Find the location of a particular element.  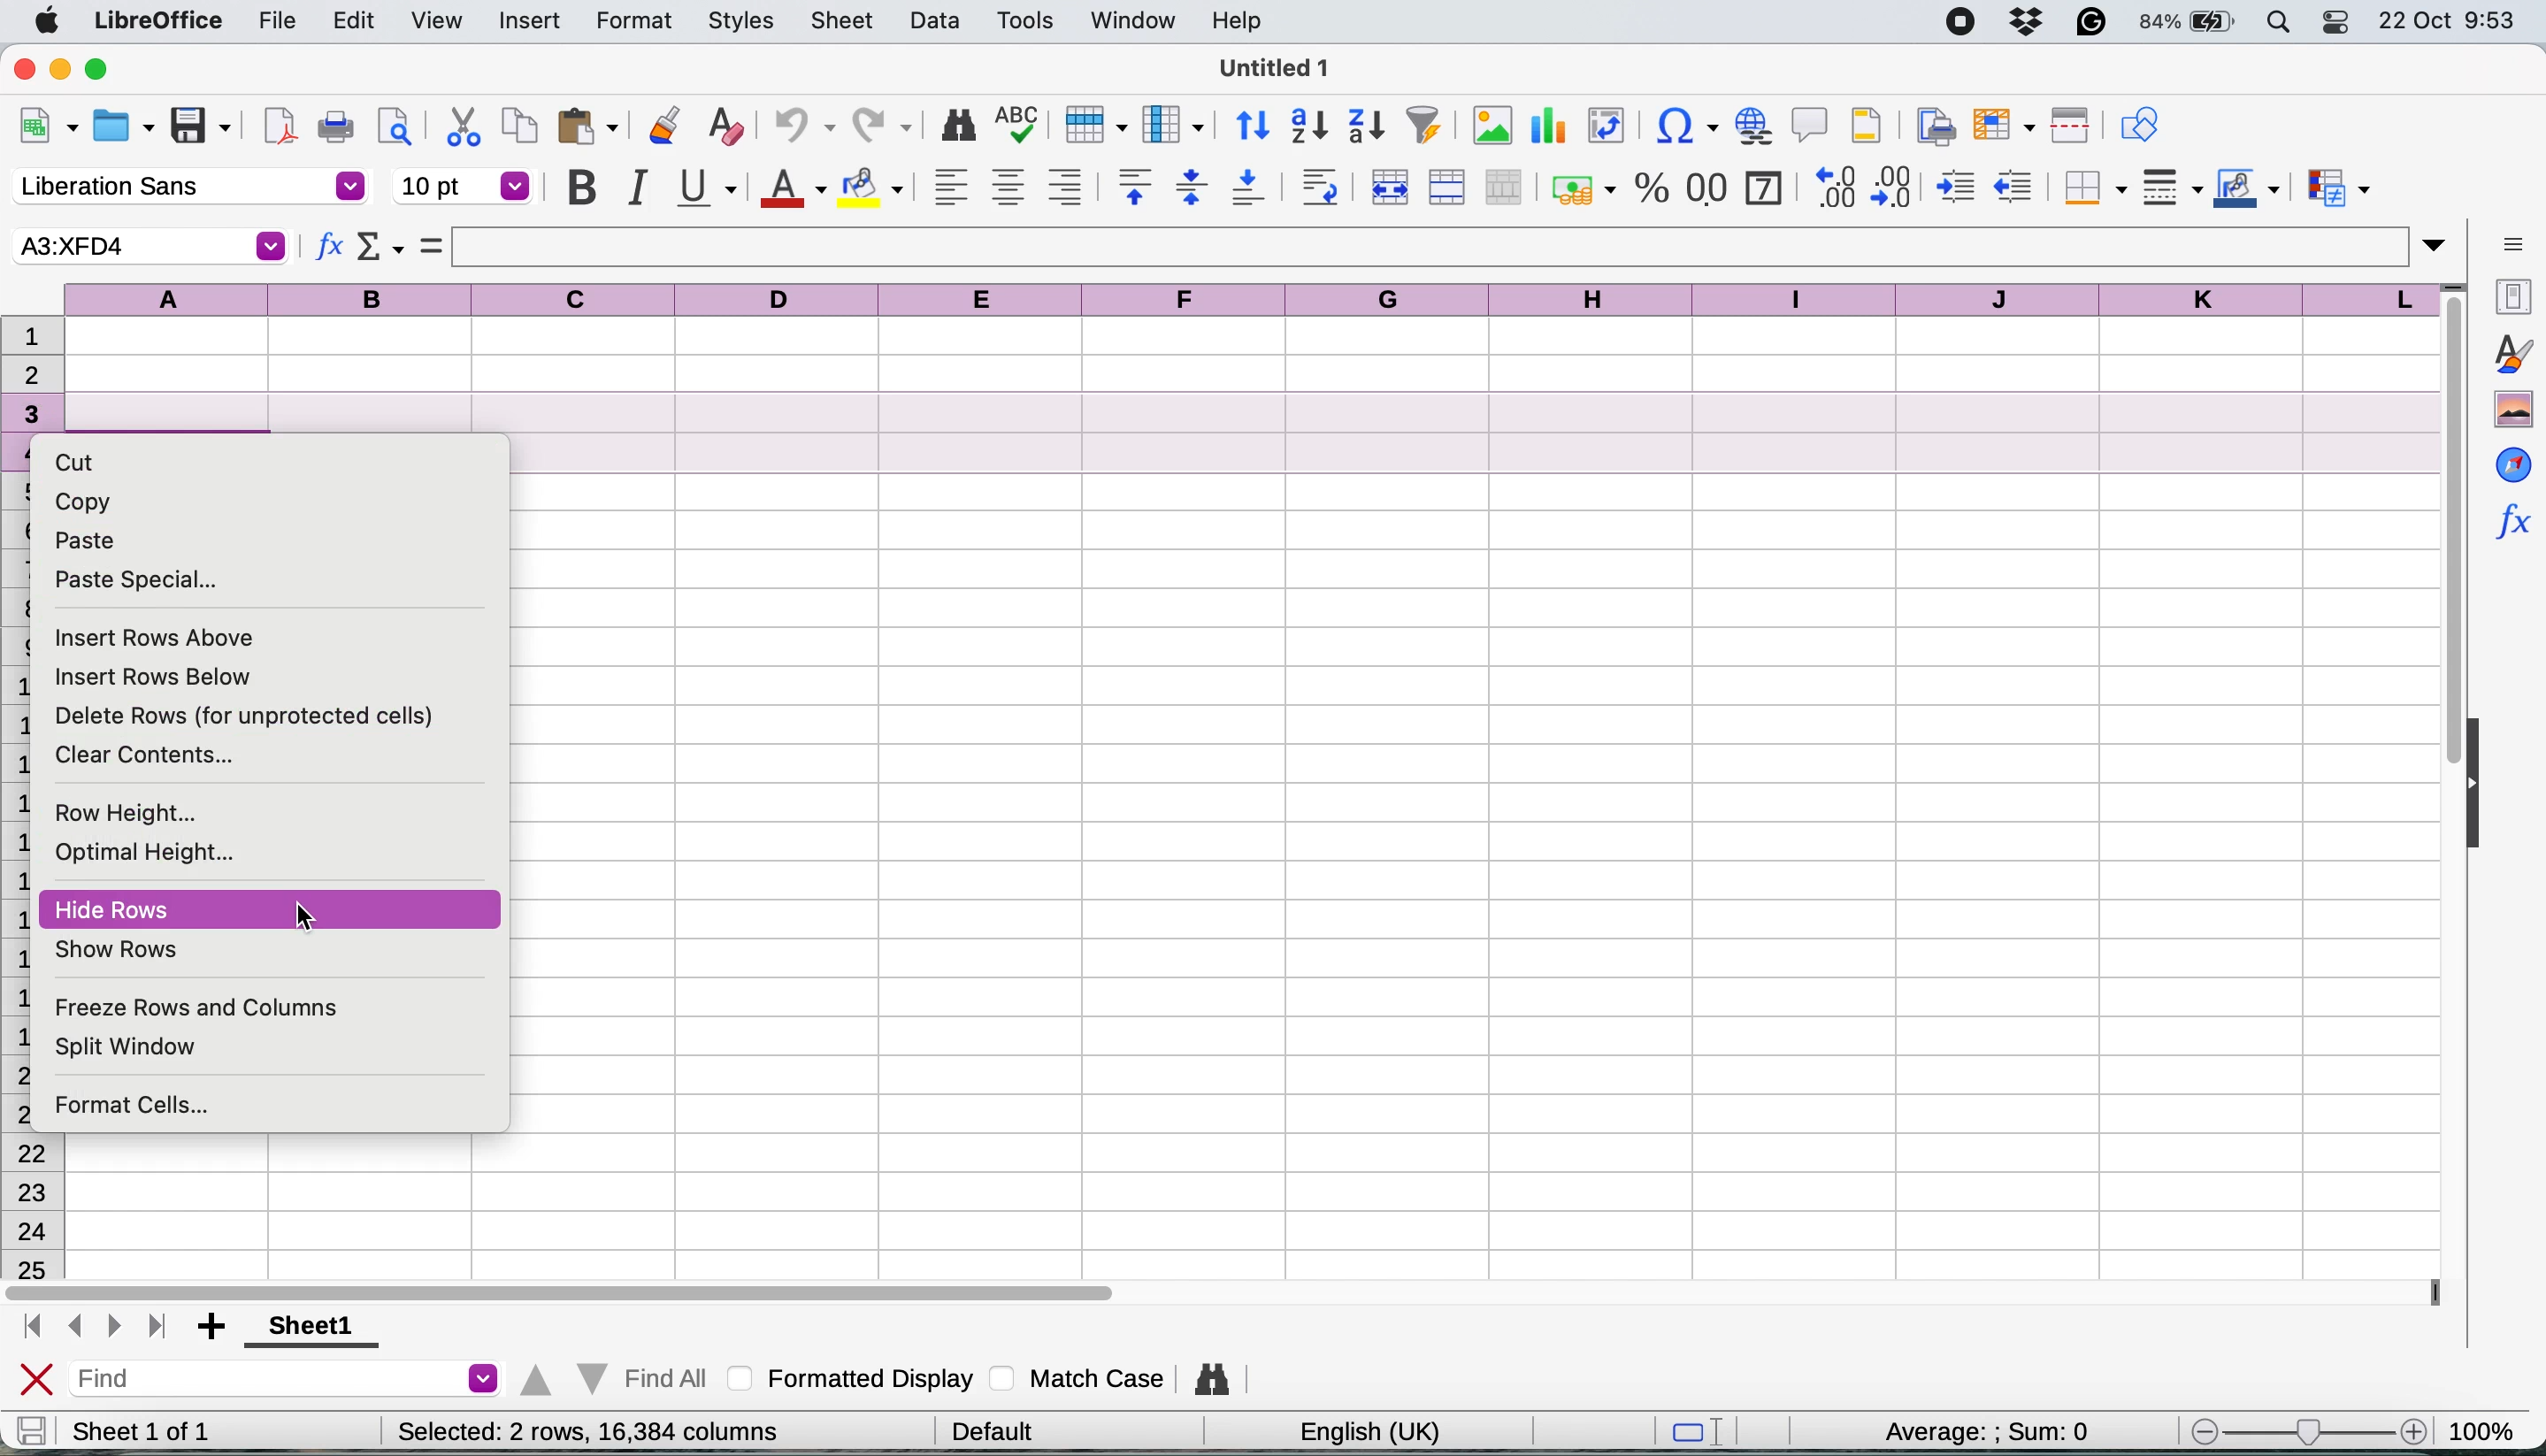

merge and center or unmerge is located at coordinates (1387, 184).